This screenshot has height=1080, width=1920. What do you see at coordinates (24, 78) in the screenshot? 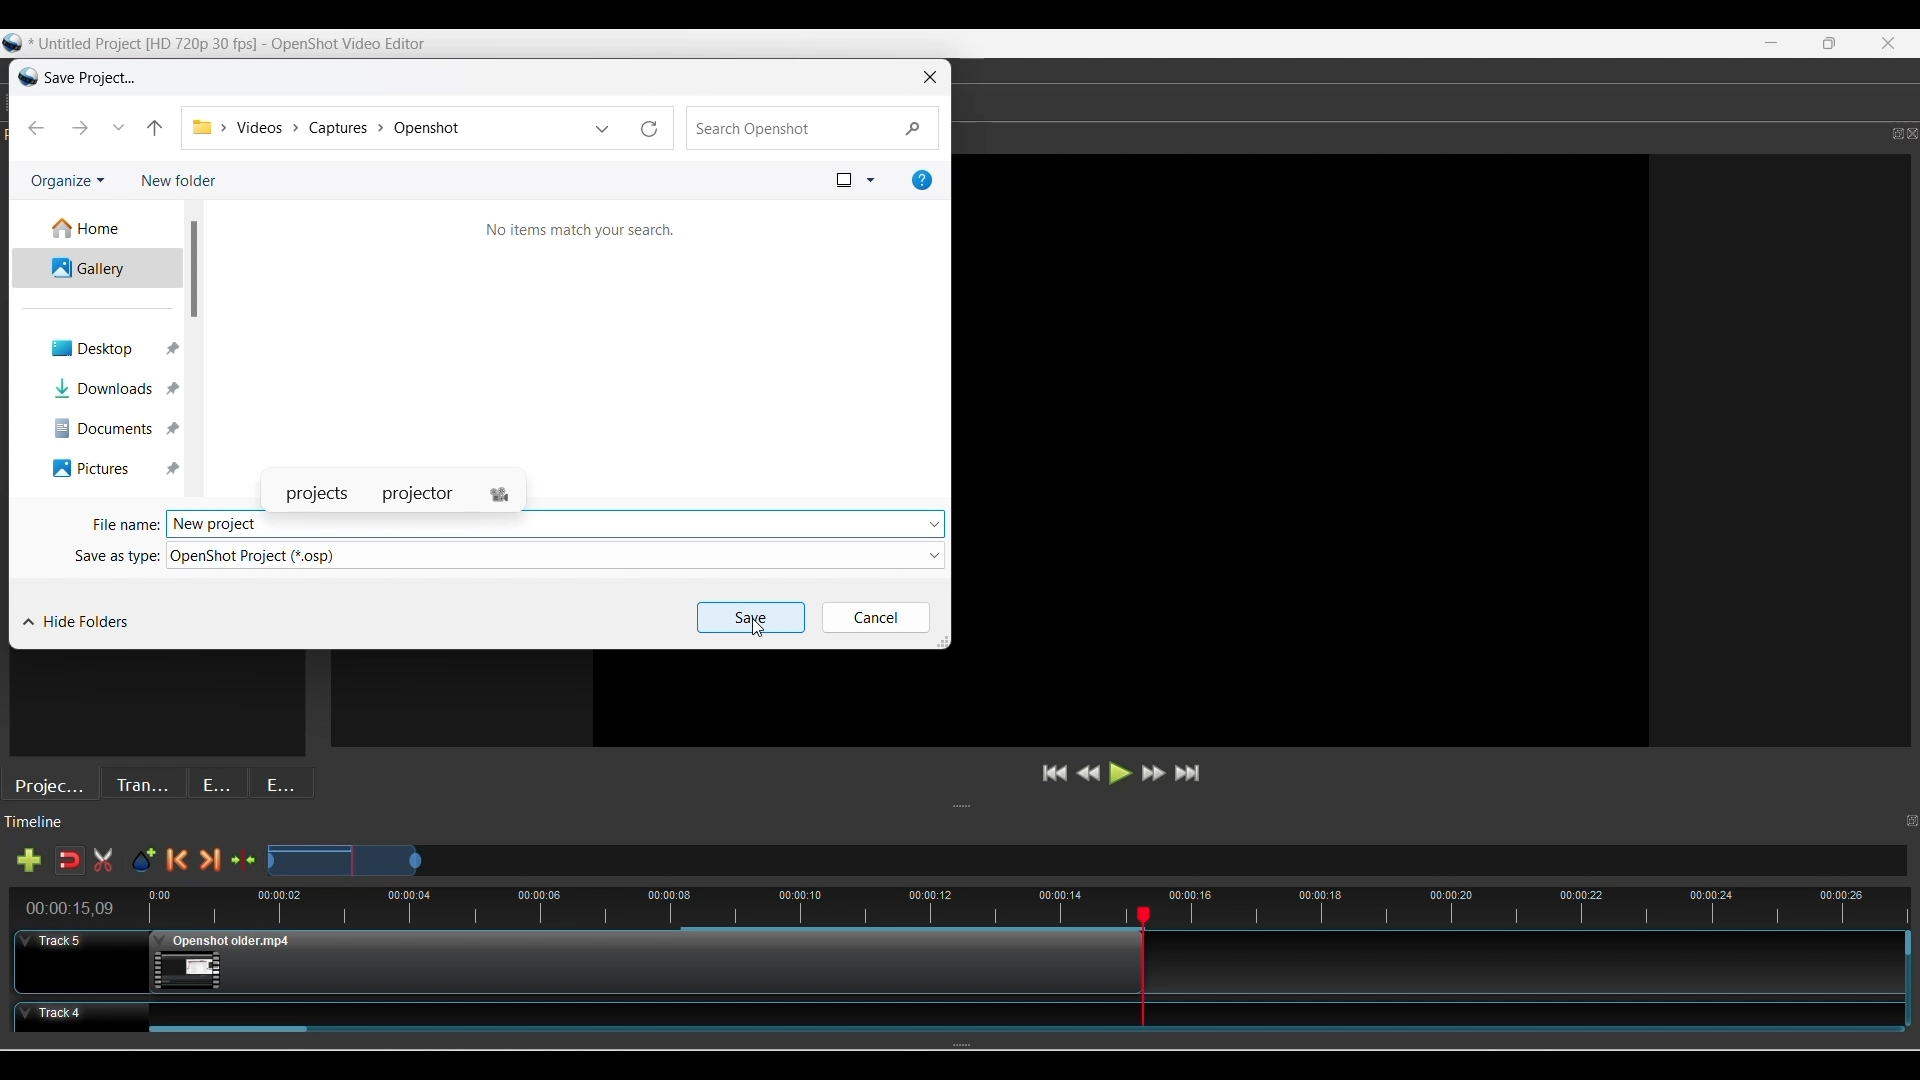
I see `Software logo` at bounding box center [24, 78].